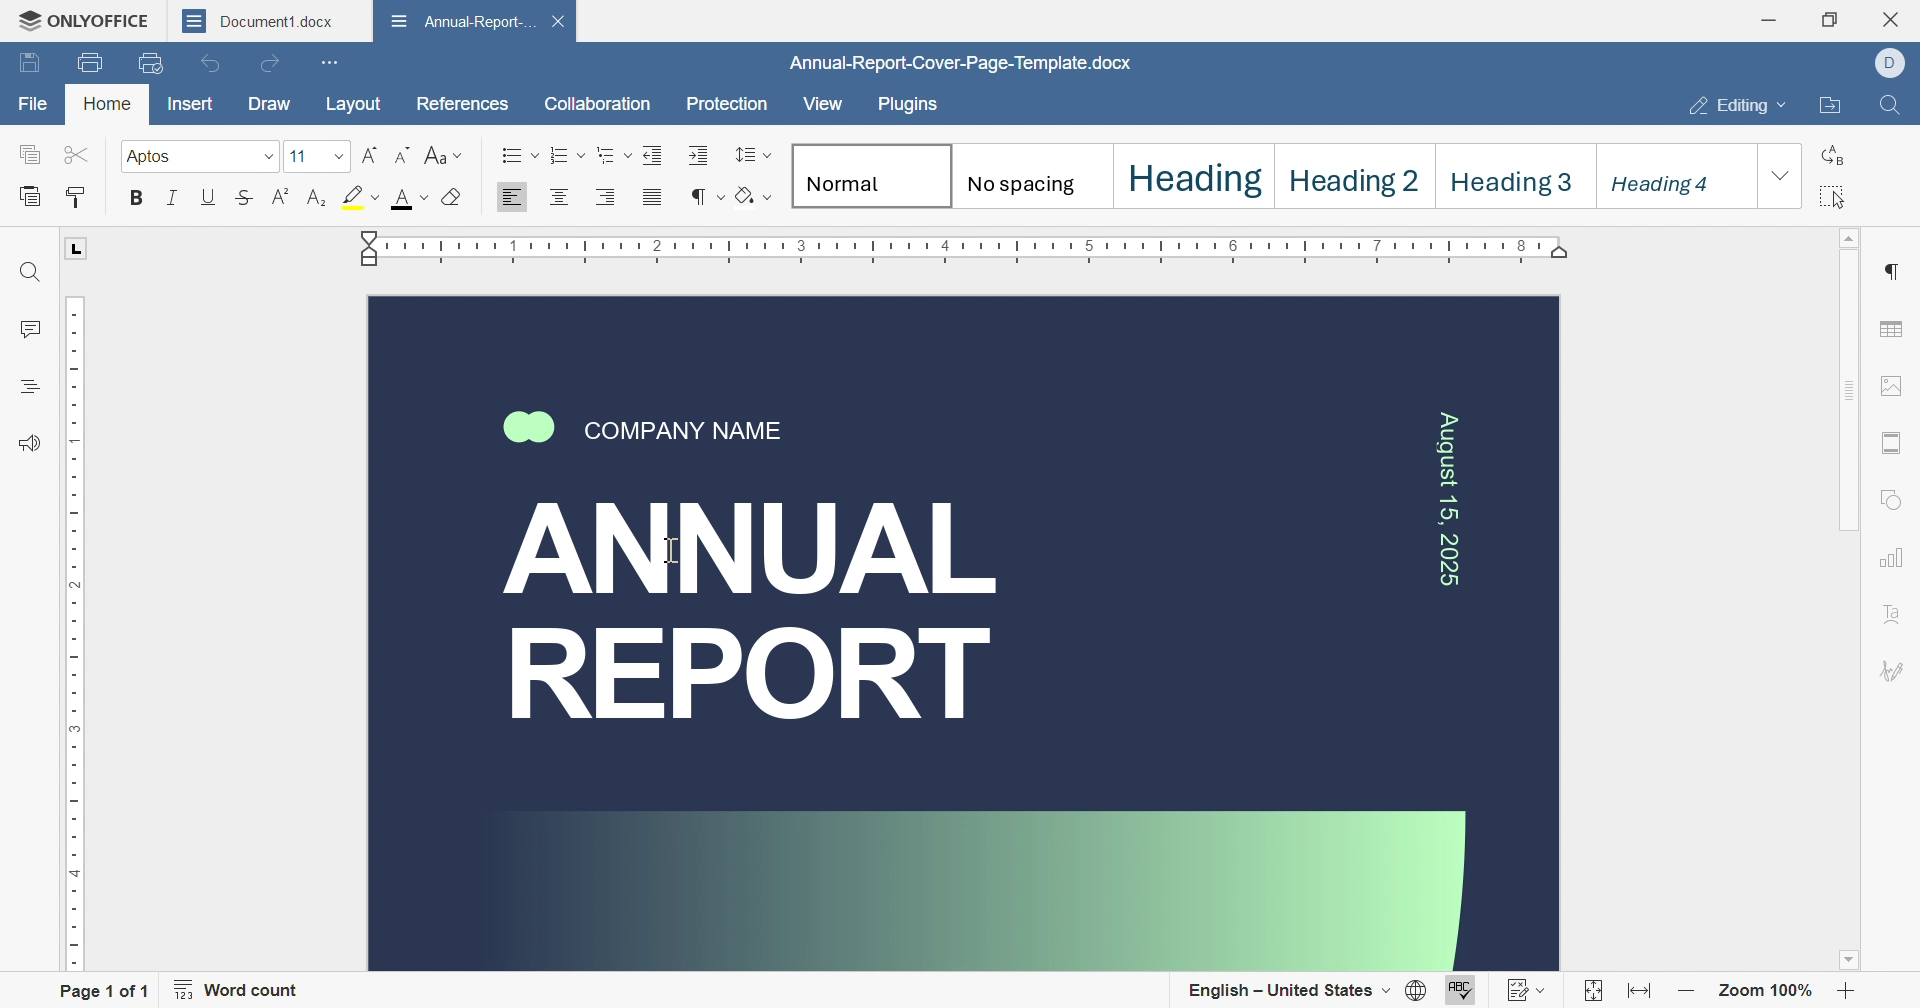  What do you see at coordinates (372, 155) in the screenshot?
I see `increment font size` at bounding box center [372, 155].